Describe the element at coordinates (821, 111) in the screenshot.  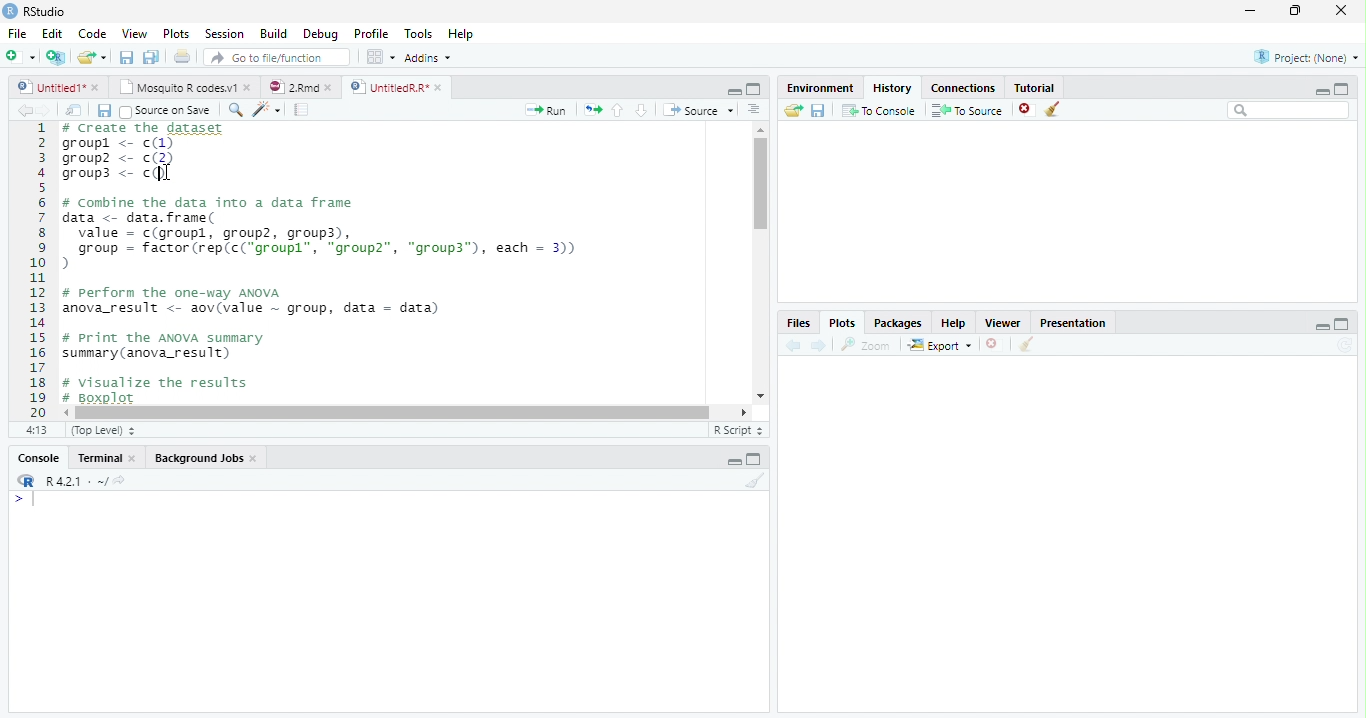
I see `Save workspace as ` at that location.